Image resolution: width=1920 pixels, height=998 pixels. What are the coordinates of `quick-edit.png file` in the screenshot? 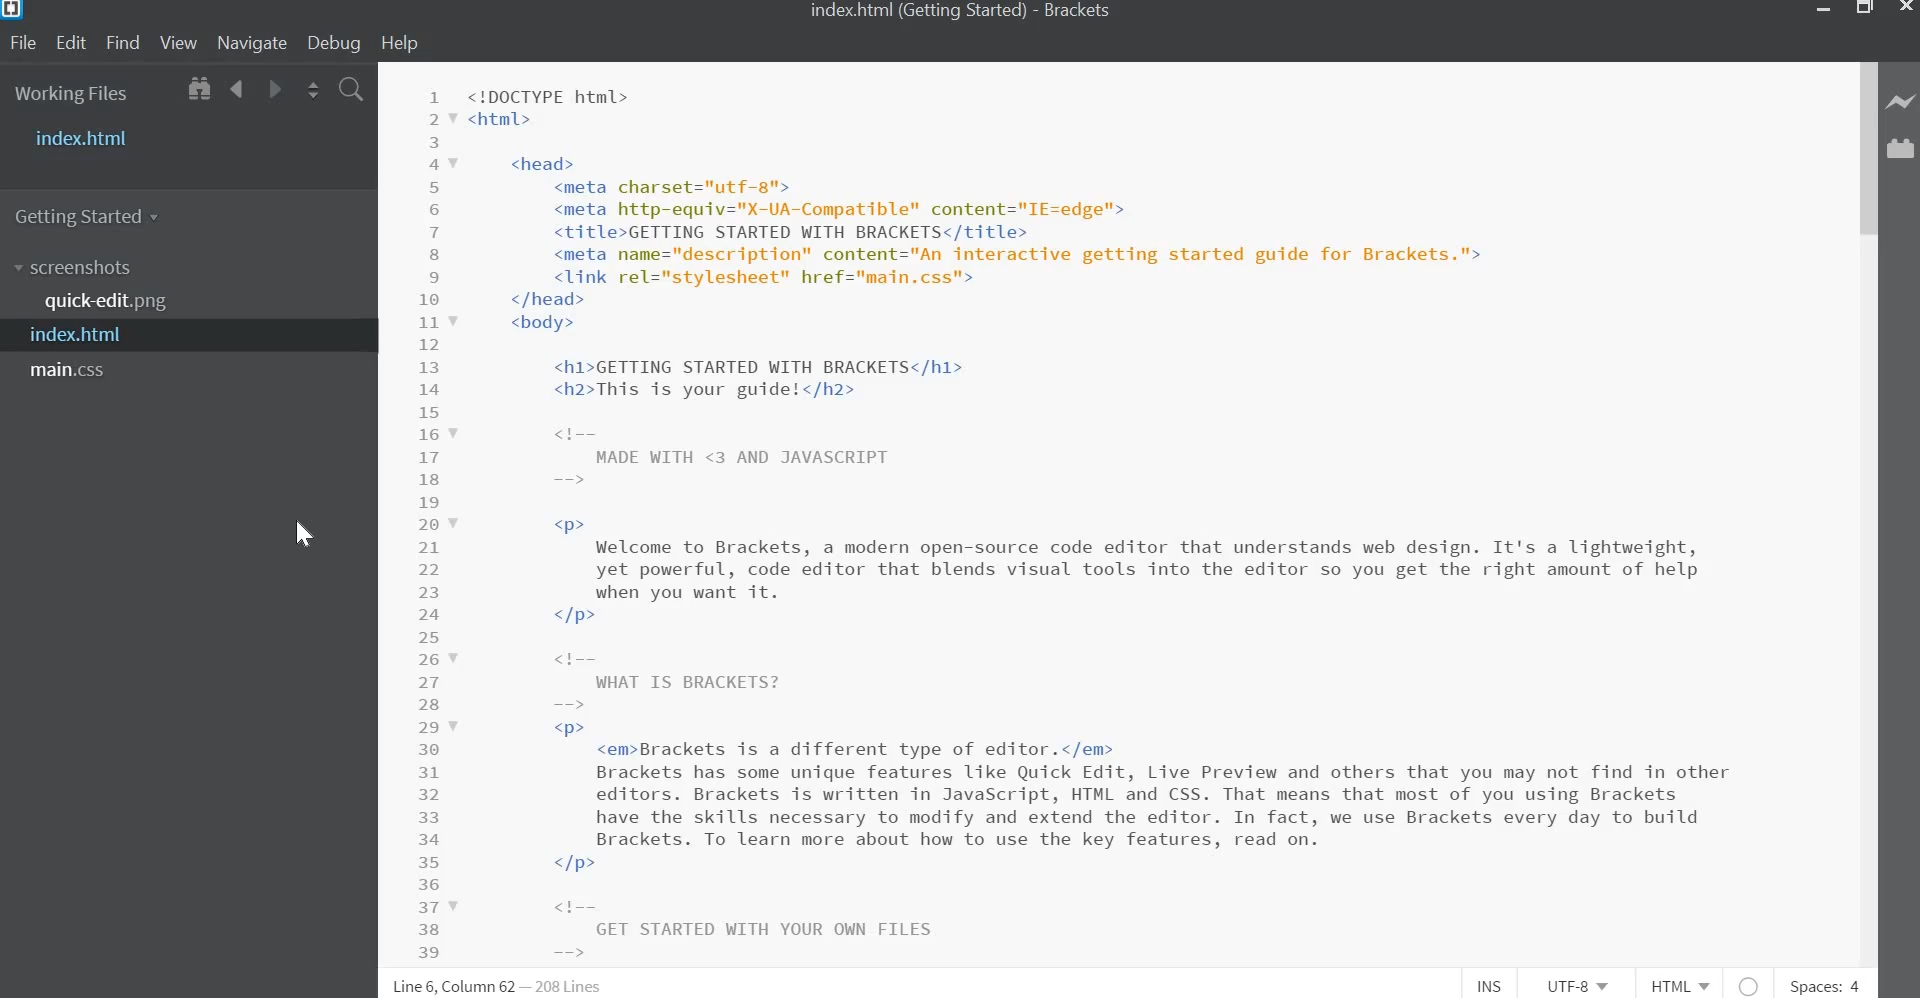 It's located at (111, 302).